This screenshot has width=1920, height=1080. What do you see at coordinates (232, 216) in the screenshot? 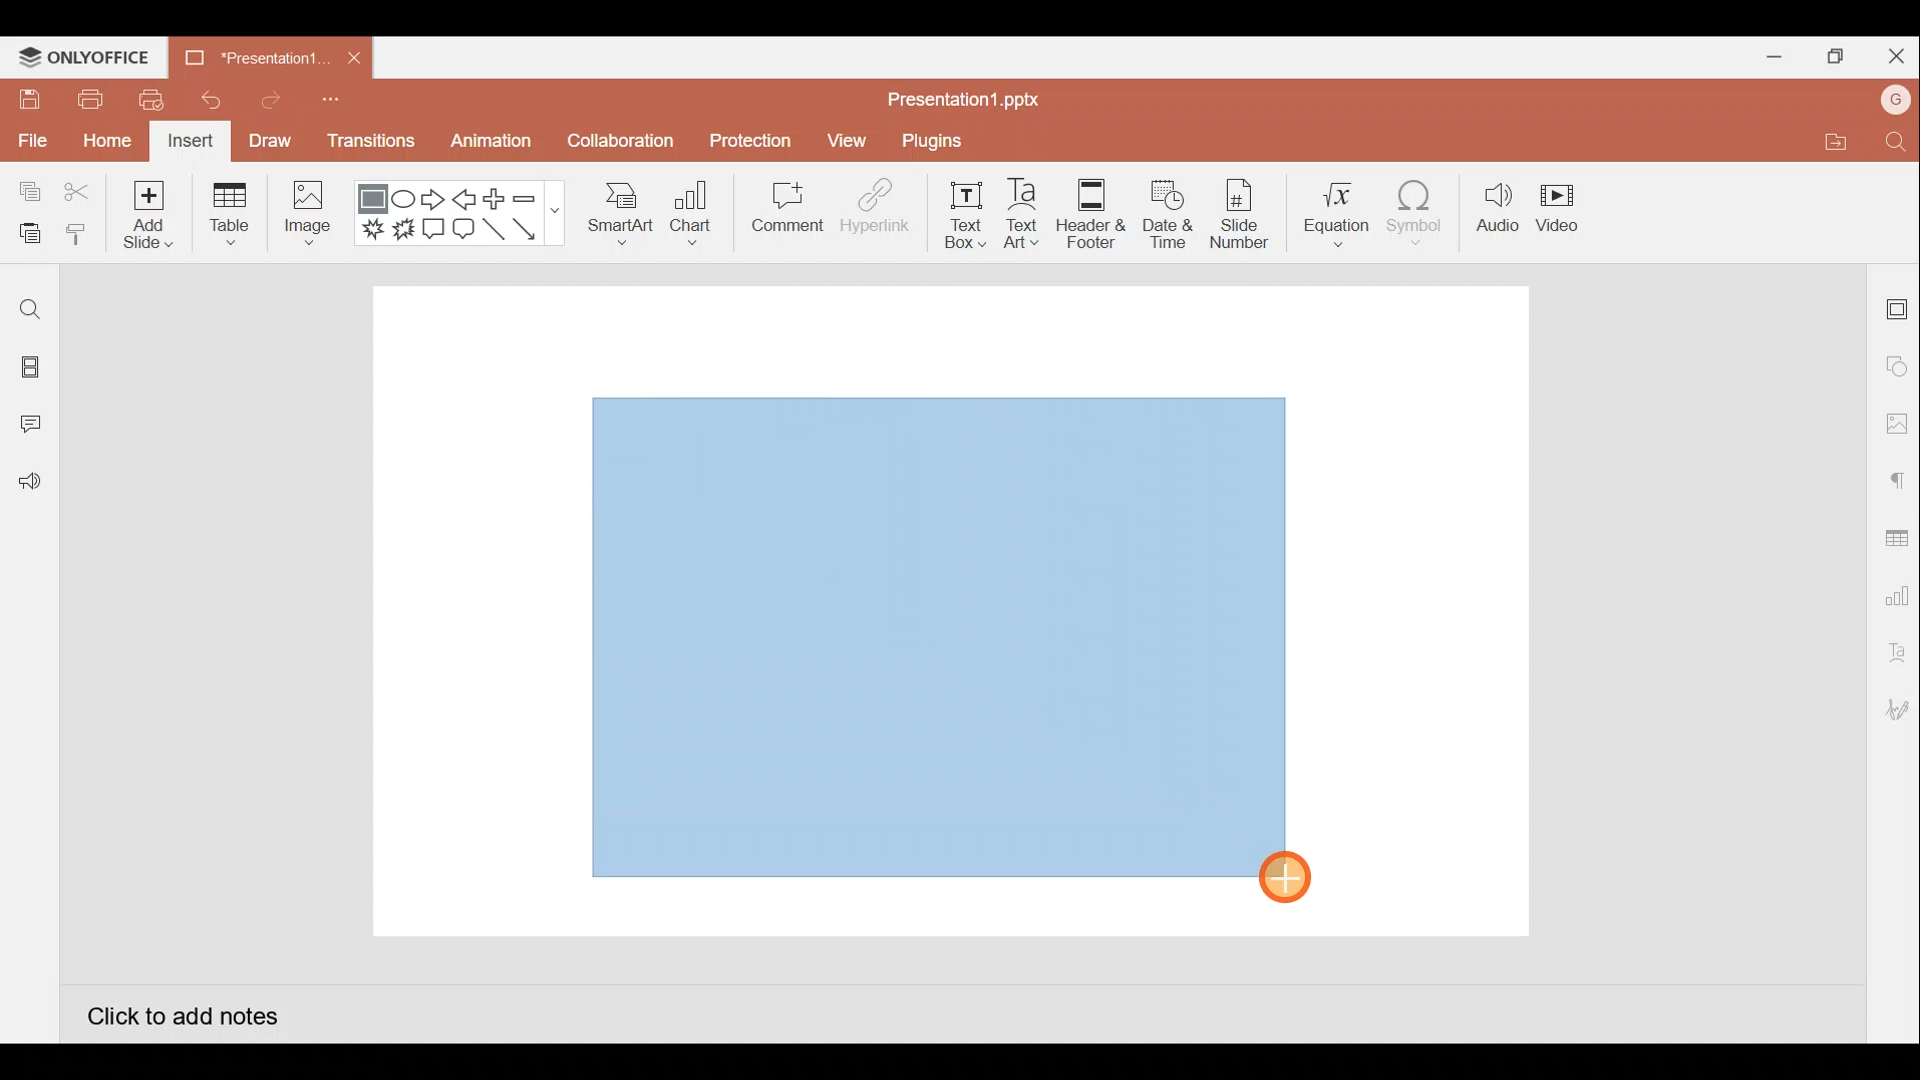
I see `Table` at bounding box center [232, 216].